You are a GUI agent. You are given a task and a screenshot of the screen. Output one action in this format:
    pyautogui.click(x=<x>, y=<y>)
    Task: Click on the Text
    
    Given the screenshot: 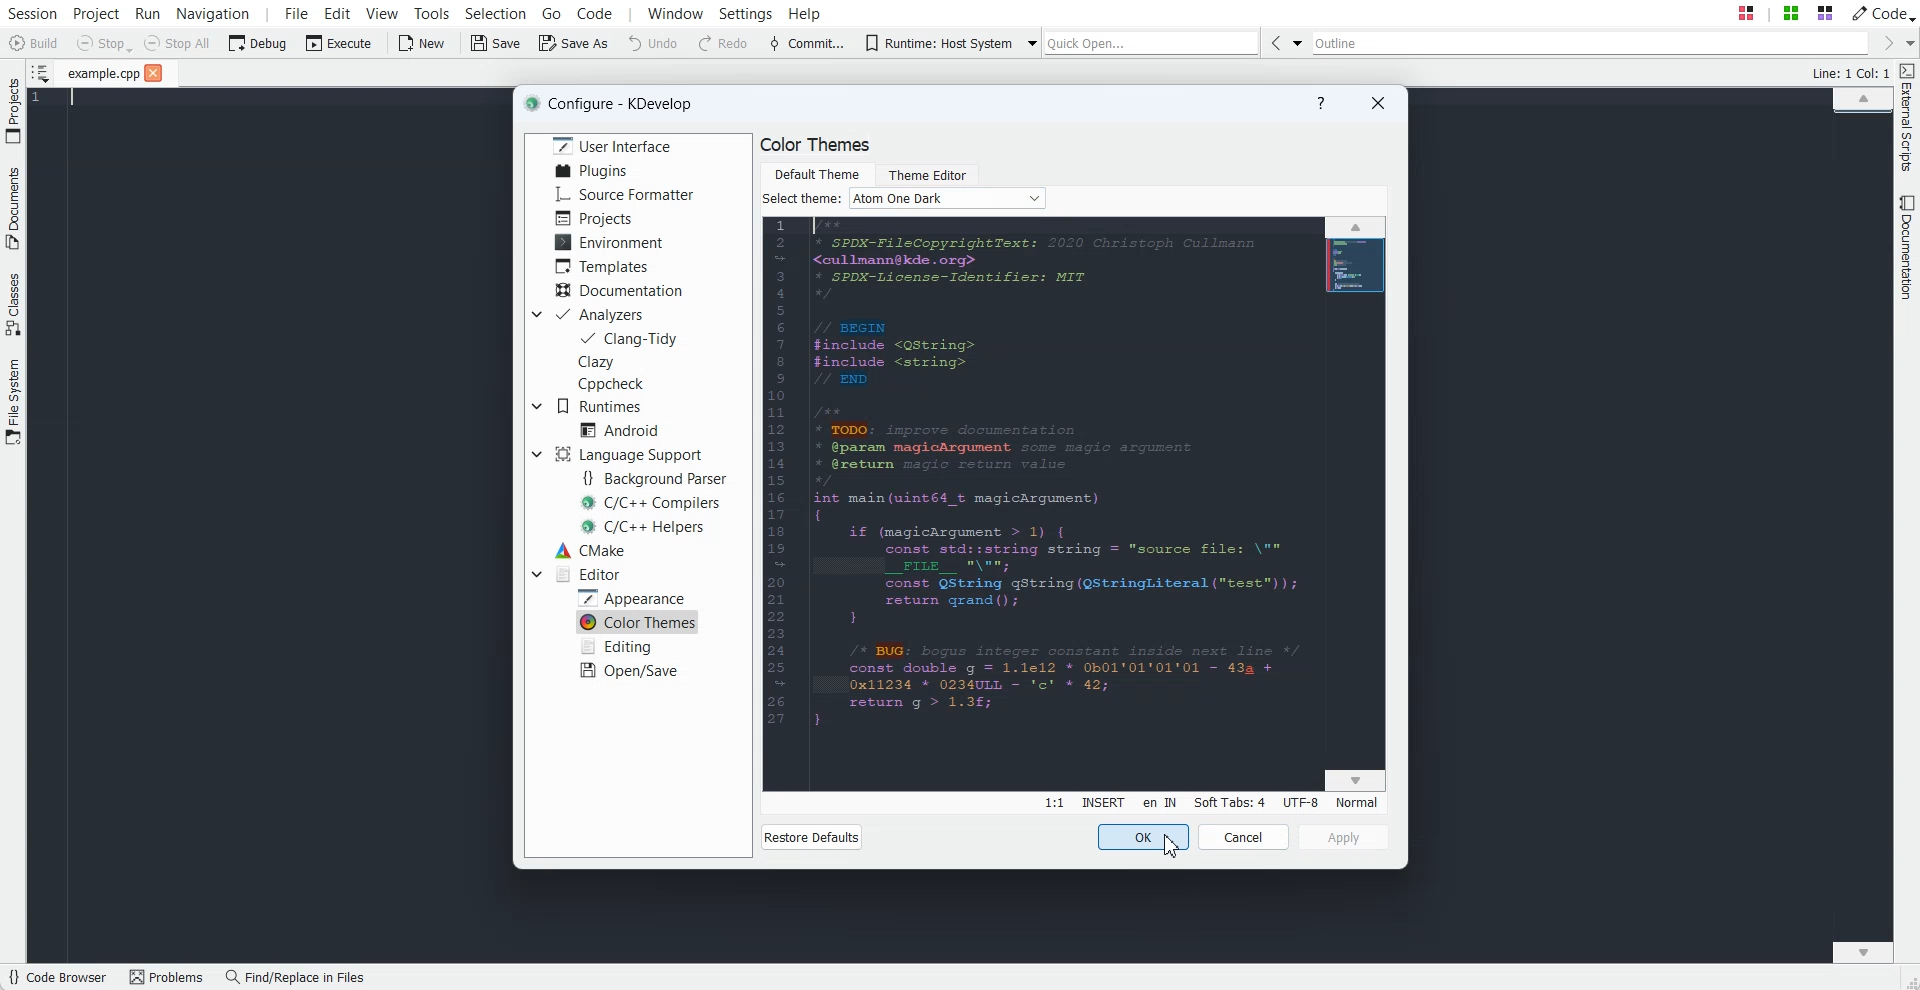 What is the action you would take?
    pyautogui.click(x=816, y=145)
    